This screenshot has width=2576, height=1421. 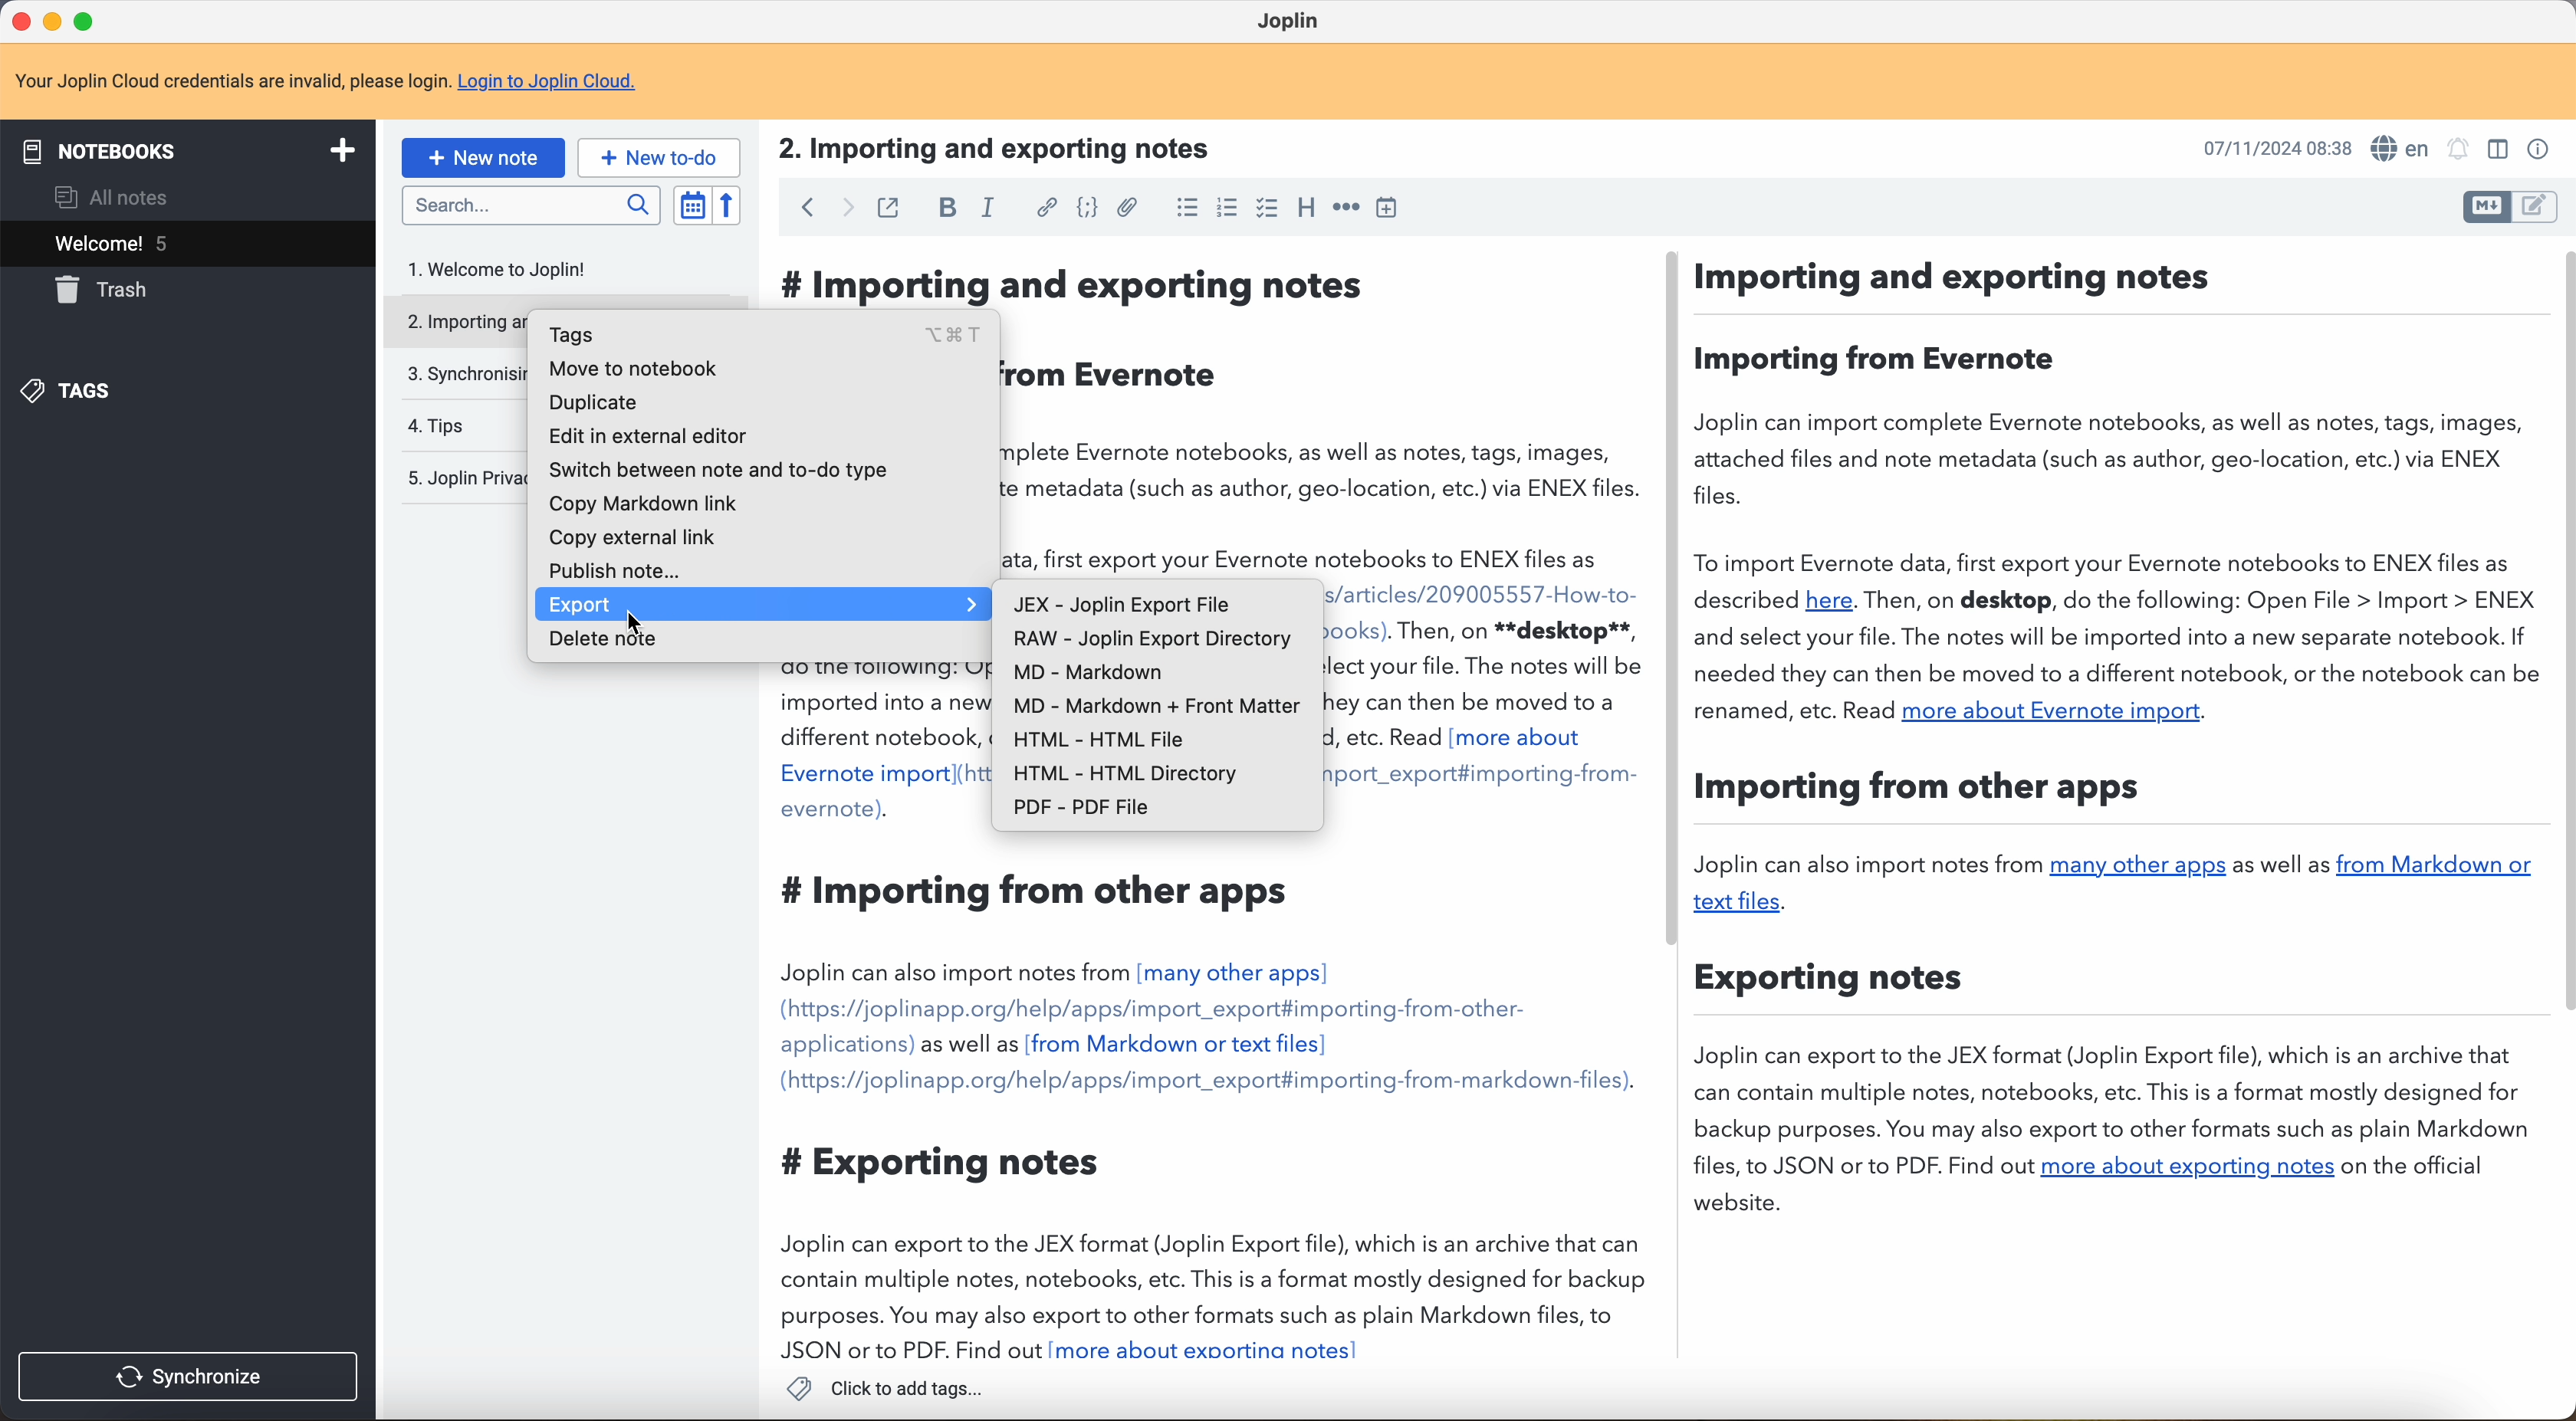 I want to click on toggle editor layout, so click(x=2536, y=206).